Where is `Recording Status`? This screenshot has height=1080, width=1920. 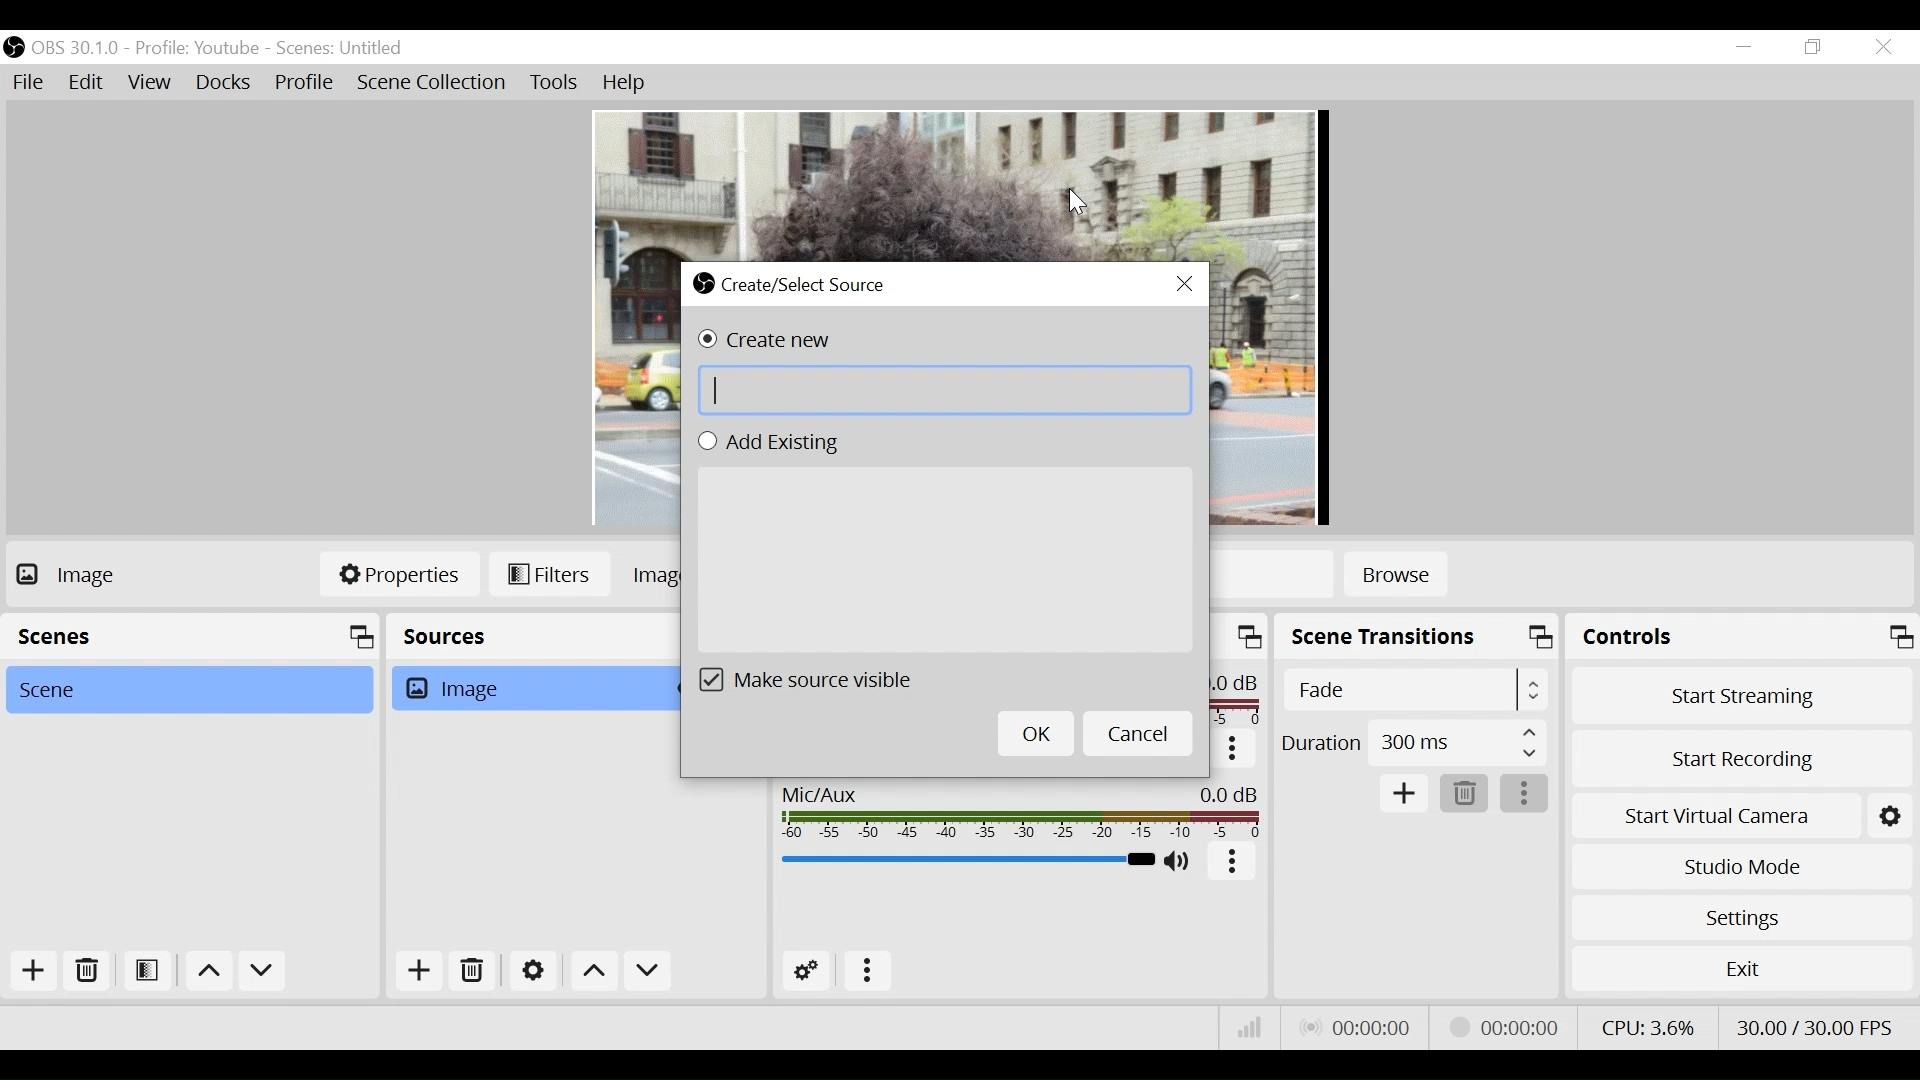
Recording Status is located at coordinates (1504, 1027).